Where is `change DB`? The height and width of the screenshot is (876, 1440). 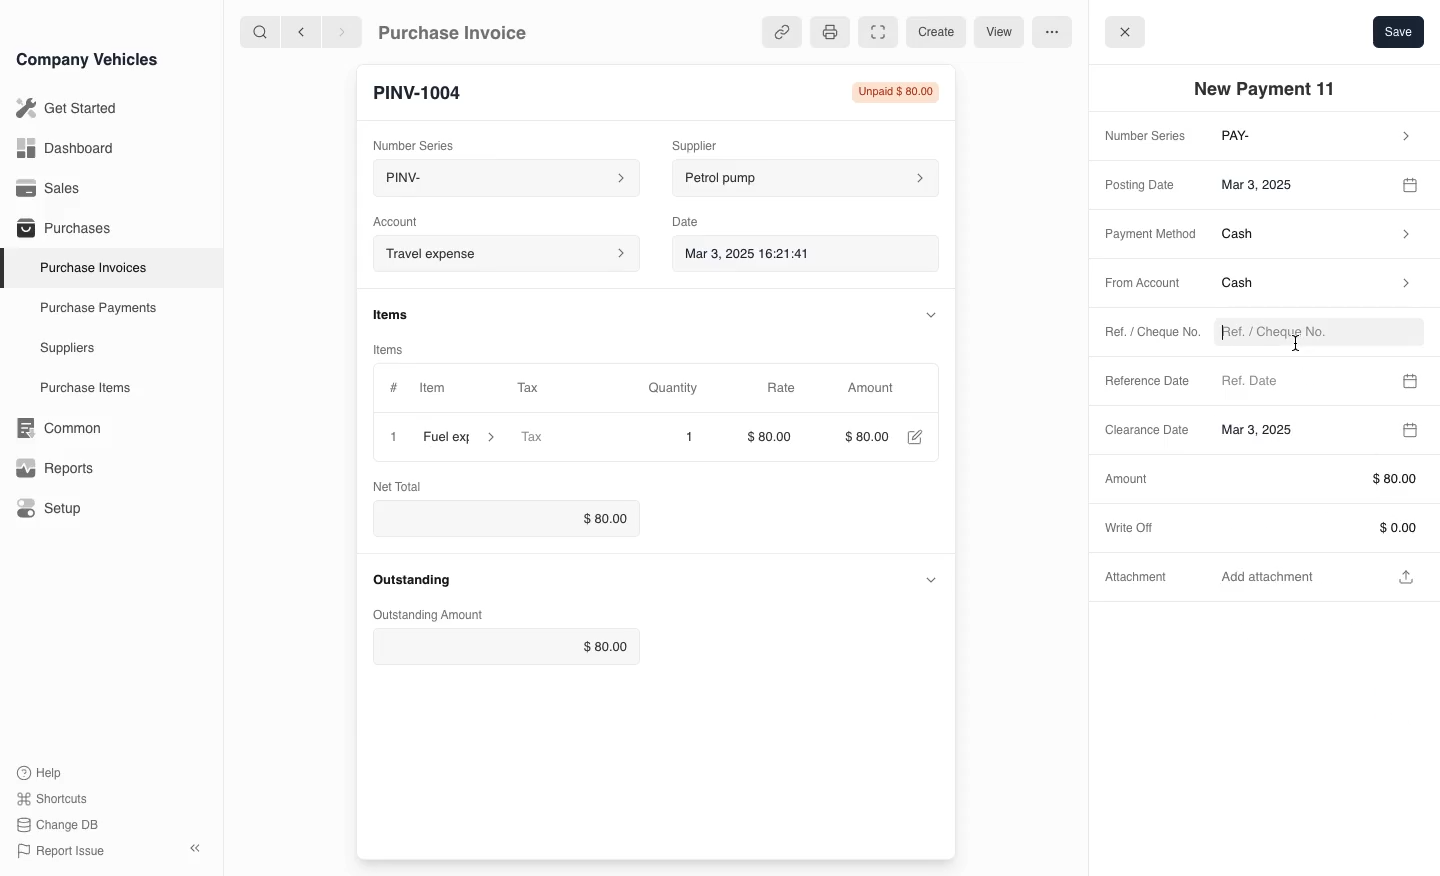 change DB is located at coordinates (60, 825).